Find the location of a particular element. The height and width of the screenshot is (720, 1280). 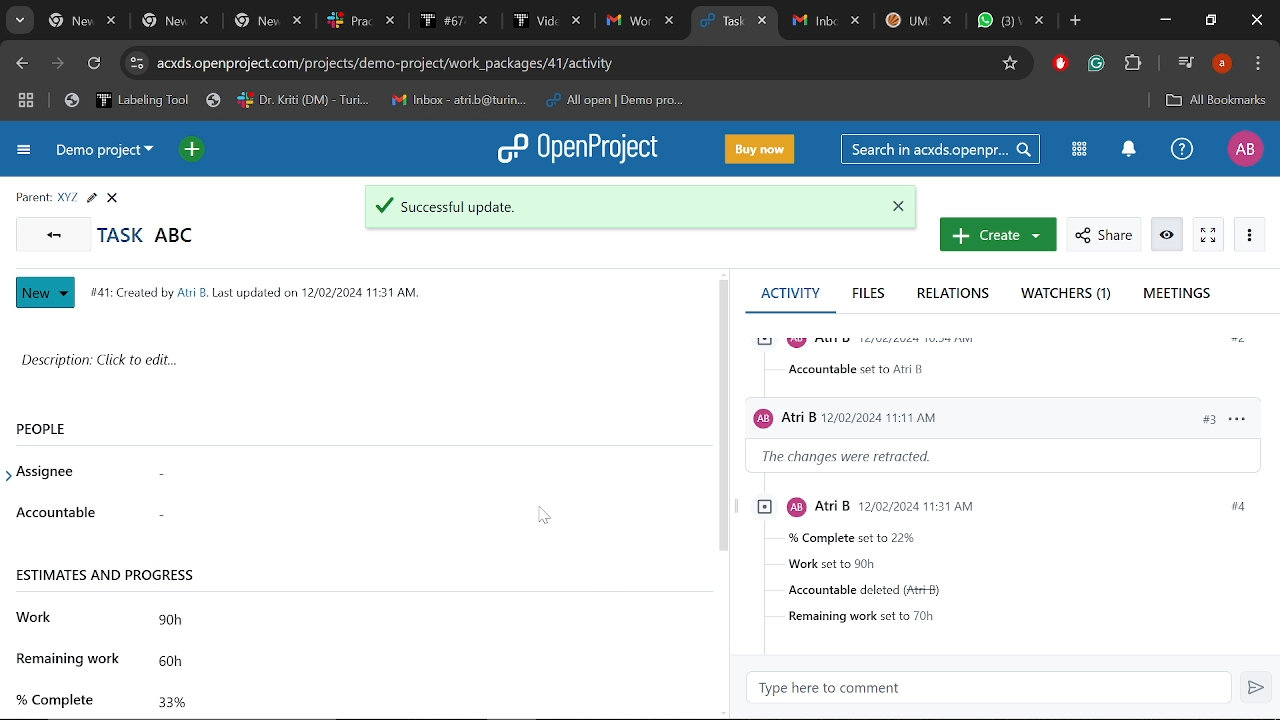

Completed work is located at coordinates (172, 702).